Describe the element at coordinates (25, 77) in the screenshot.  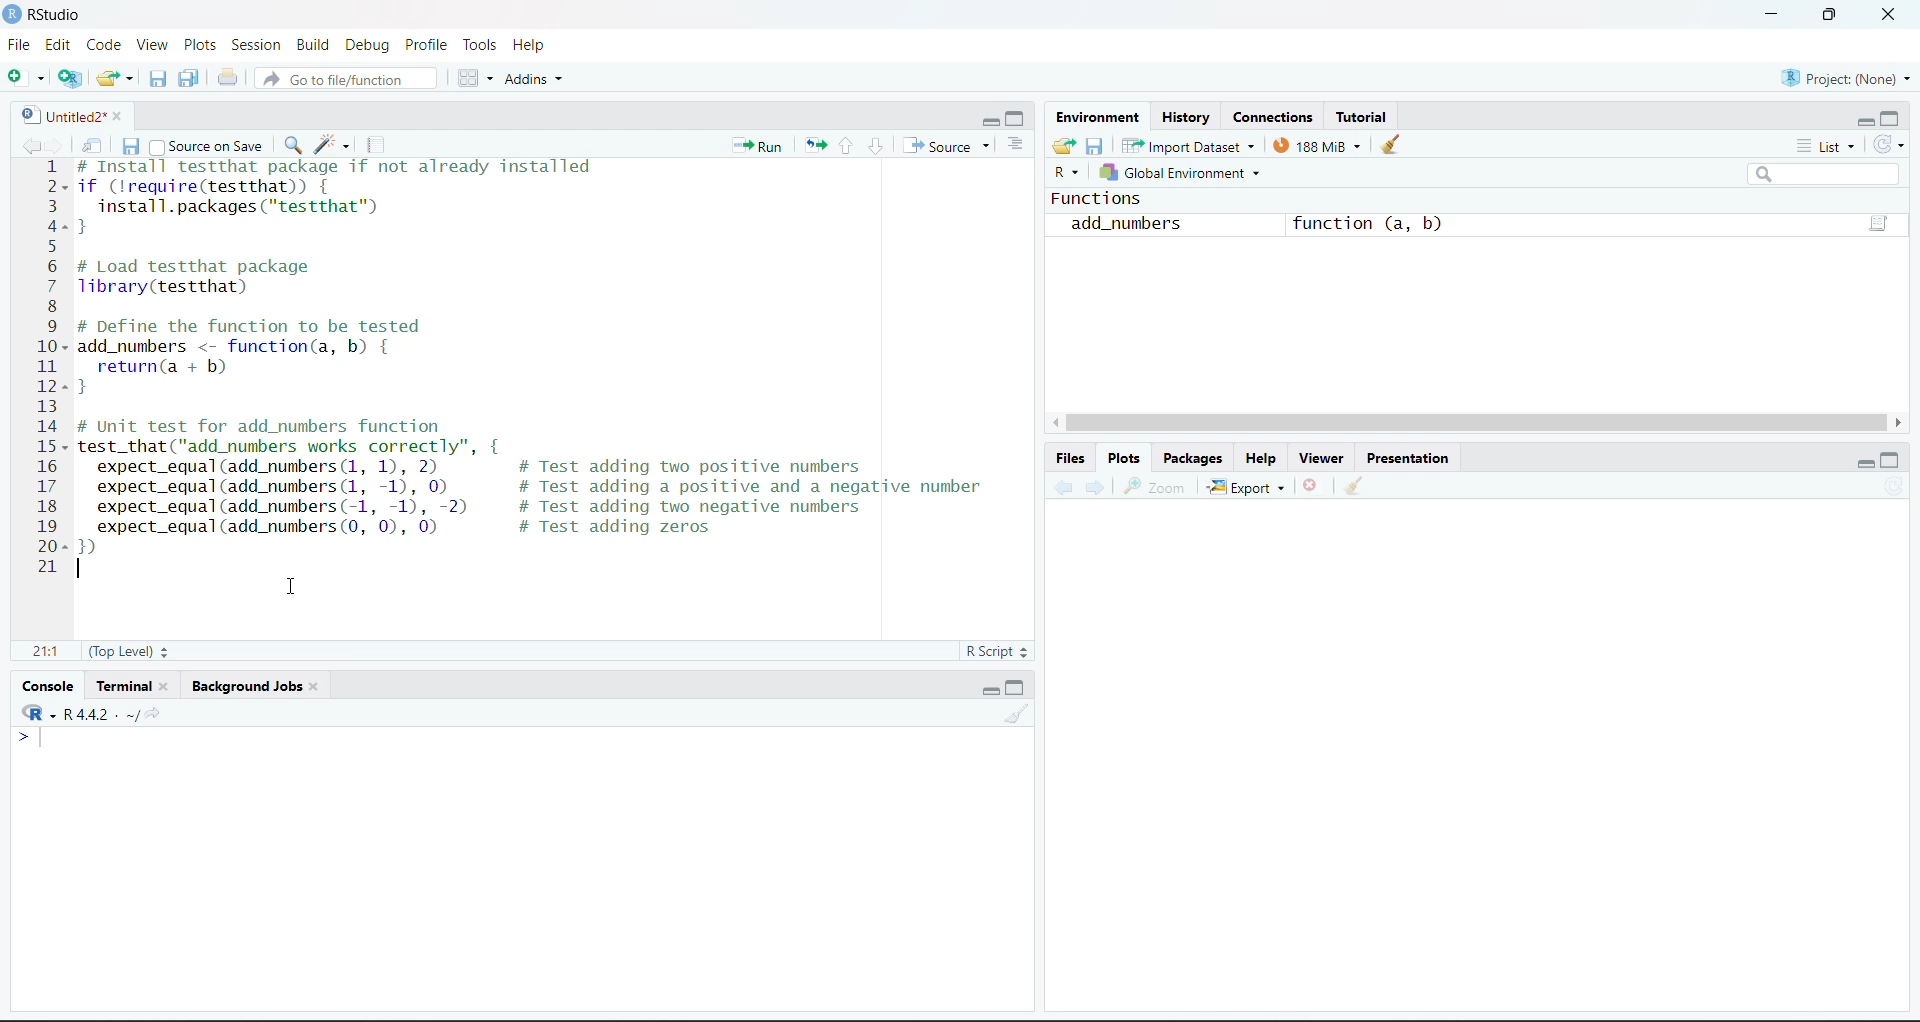
I see `new file` at that location.